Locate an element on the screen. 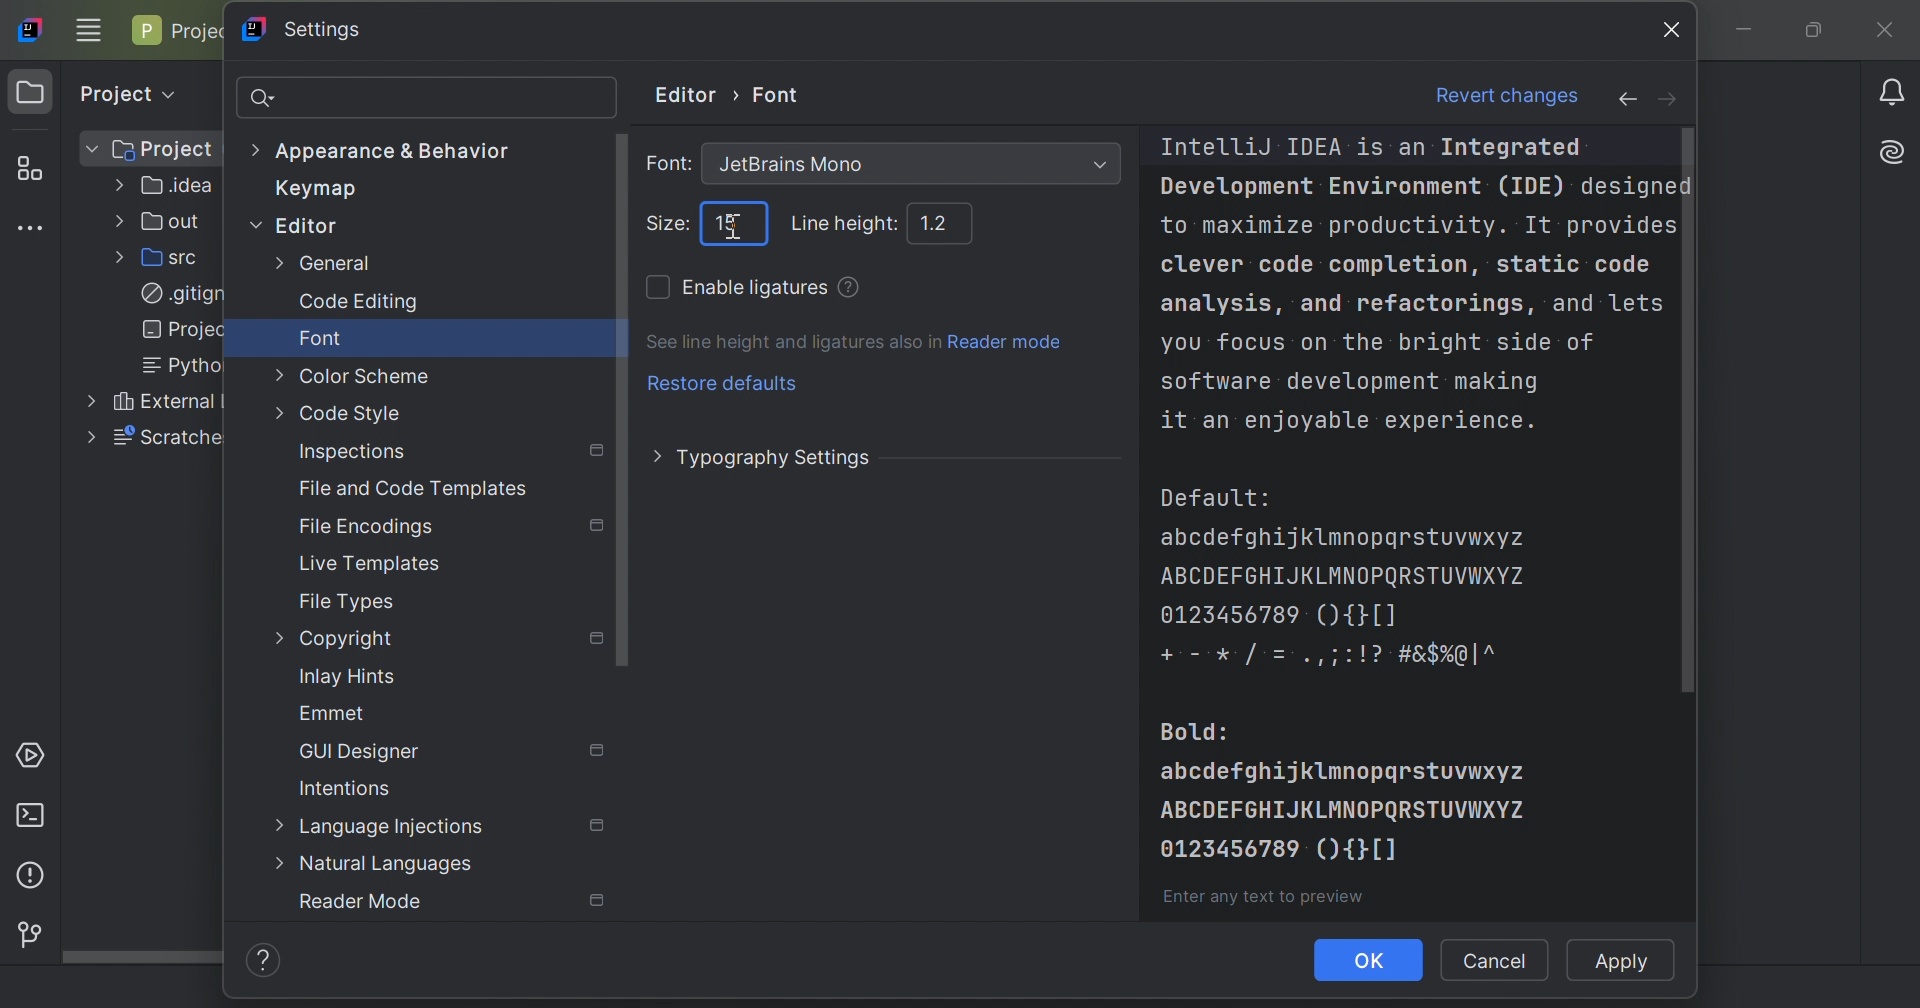 This screenshot has width=1920, height=1008. scratche is located at coordinates (154, 440).